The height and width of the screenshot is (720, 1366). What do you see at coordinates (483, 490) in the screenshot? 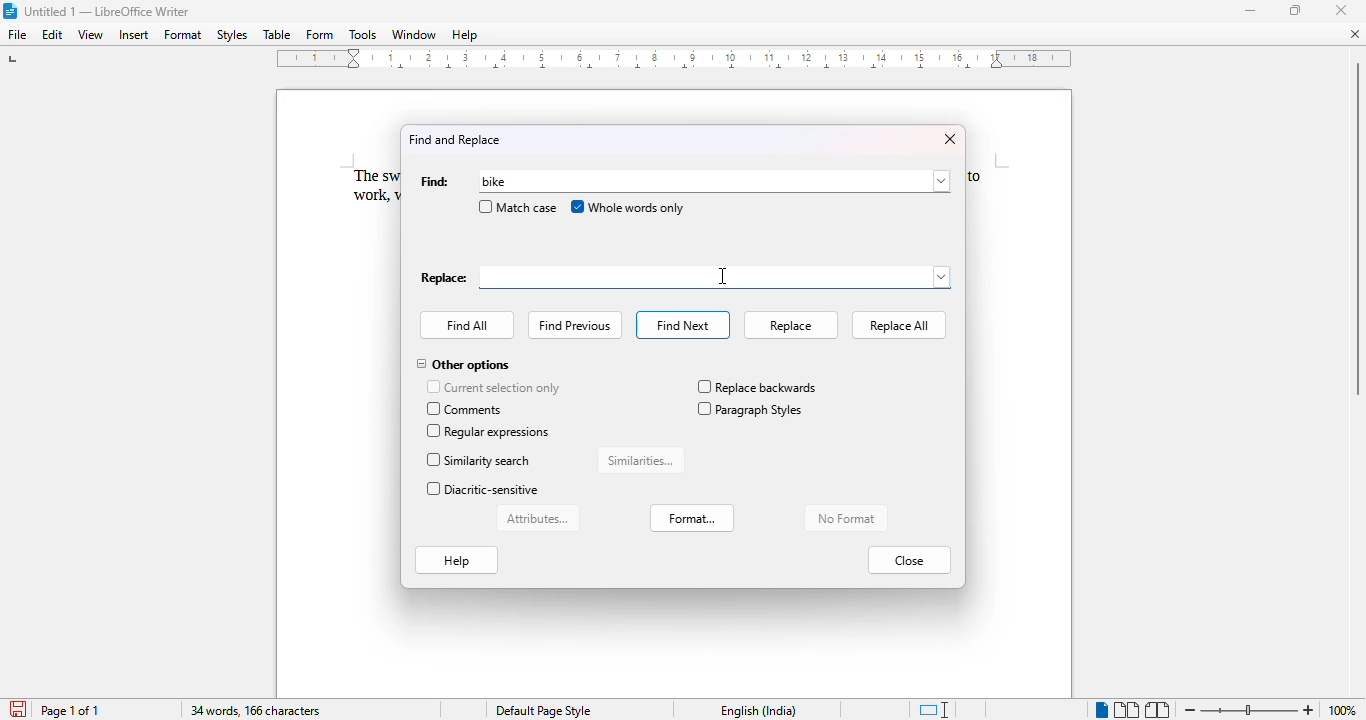
I see `diacritic-sensitive` at bounding box center [483, 490].